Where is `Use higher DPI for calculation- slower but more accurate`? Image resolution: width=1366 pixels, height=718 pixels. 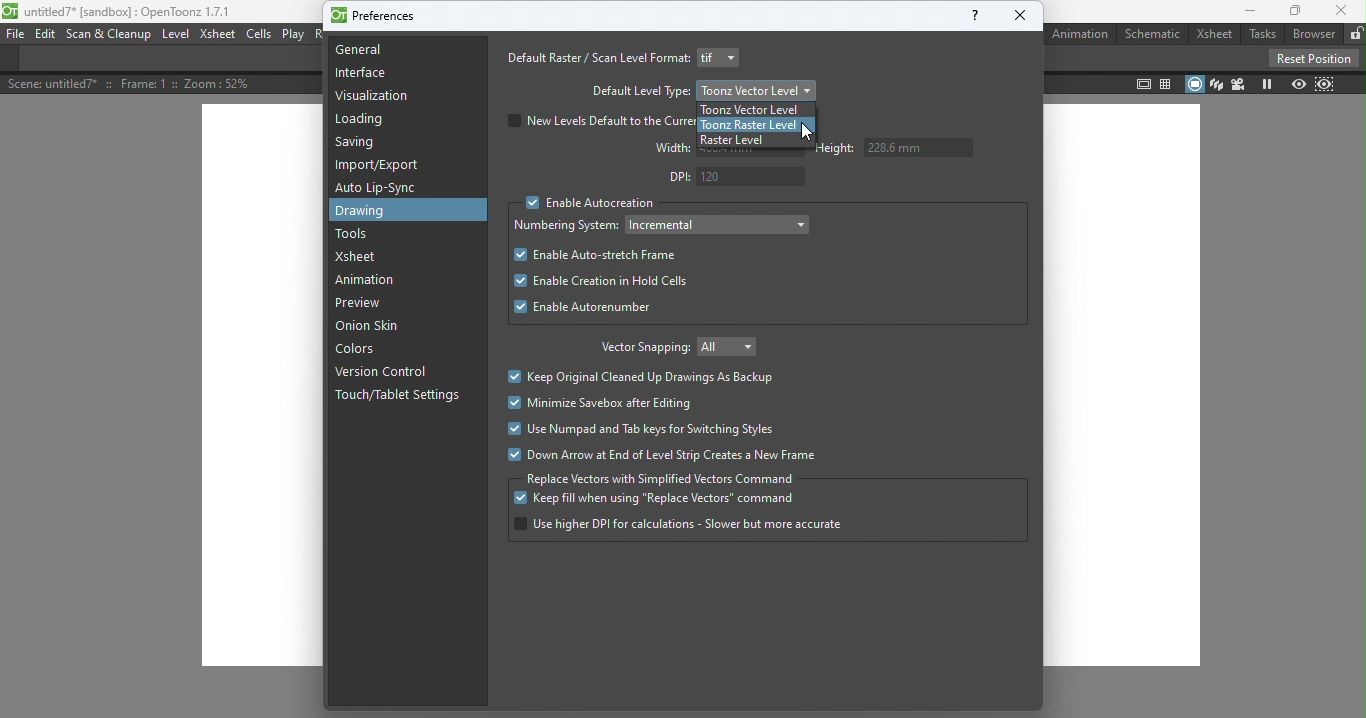
Use higher DPI for calculation- slower but more accurate is located at coordinates (677, 525).